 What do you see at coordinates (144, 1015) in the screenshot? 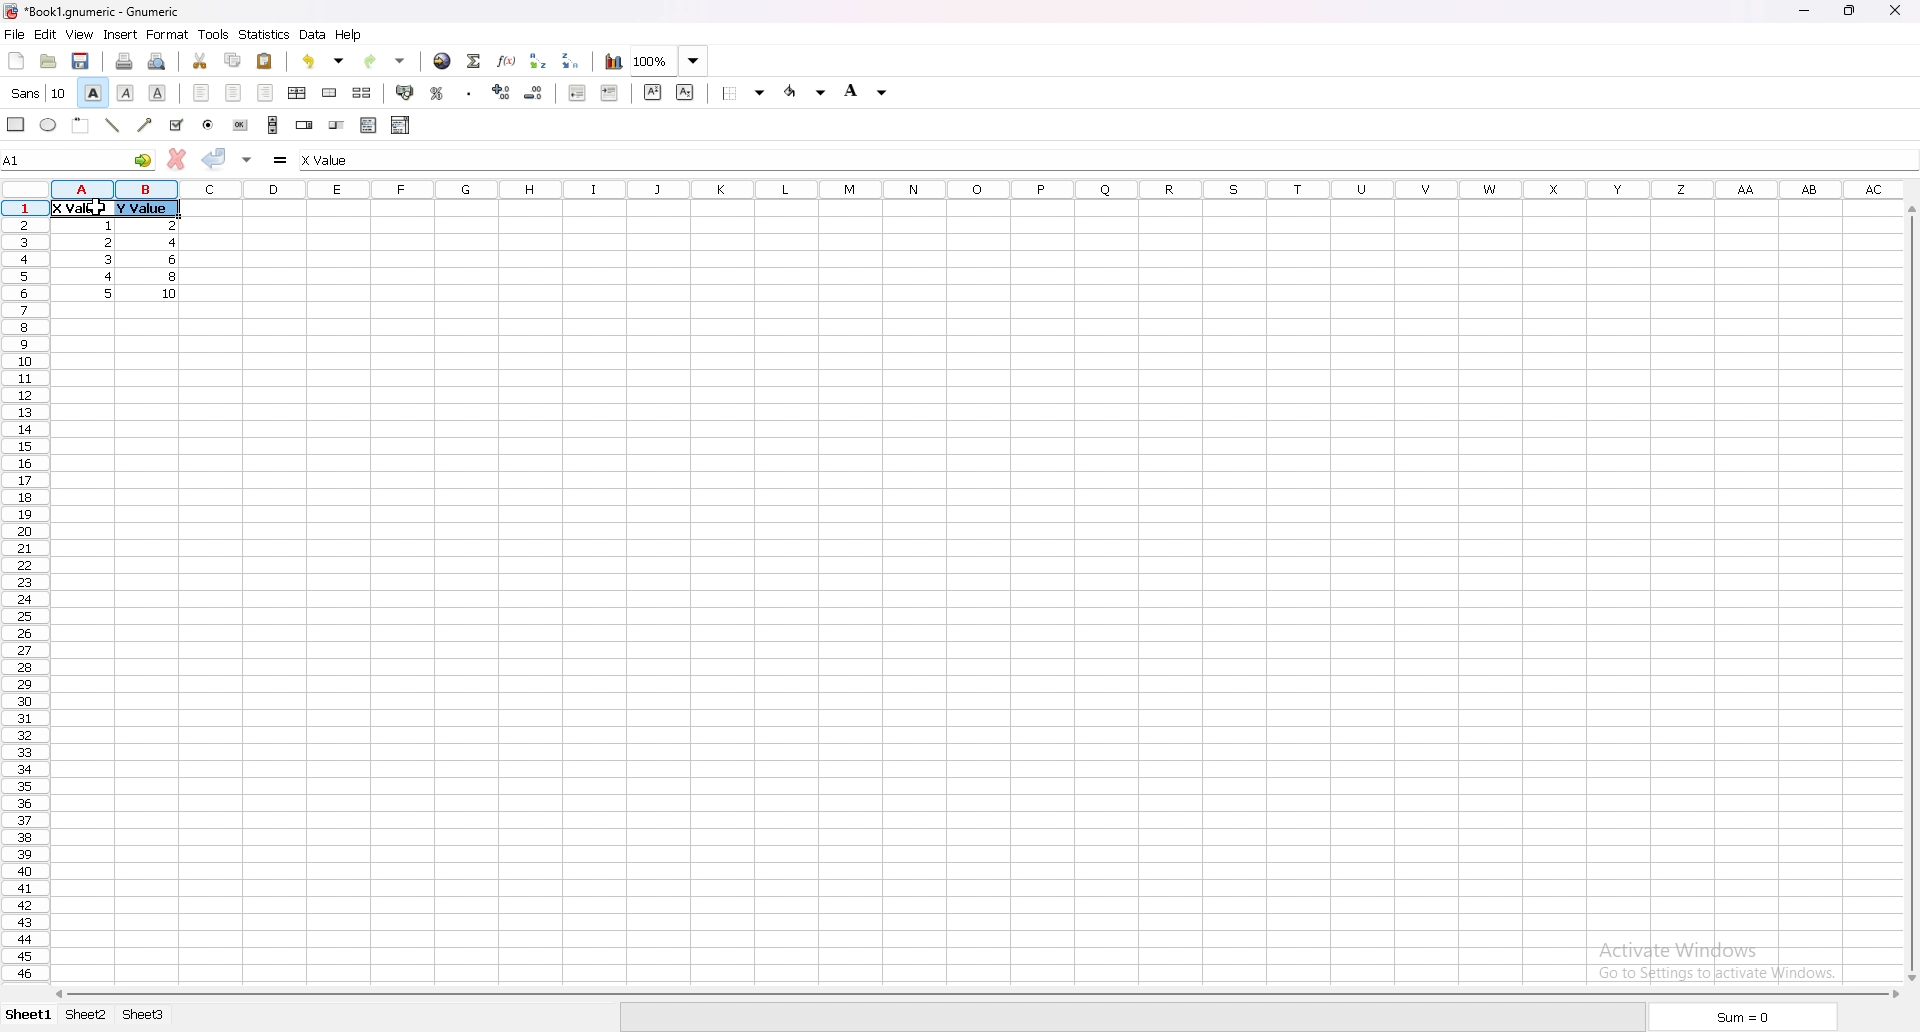
I see `sheet 3` at bounding box center [144, 1015].